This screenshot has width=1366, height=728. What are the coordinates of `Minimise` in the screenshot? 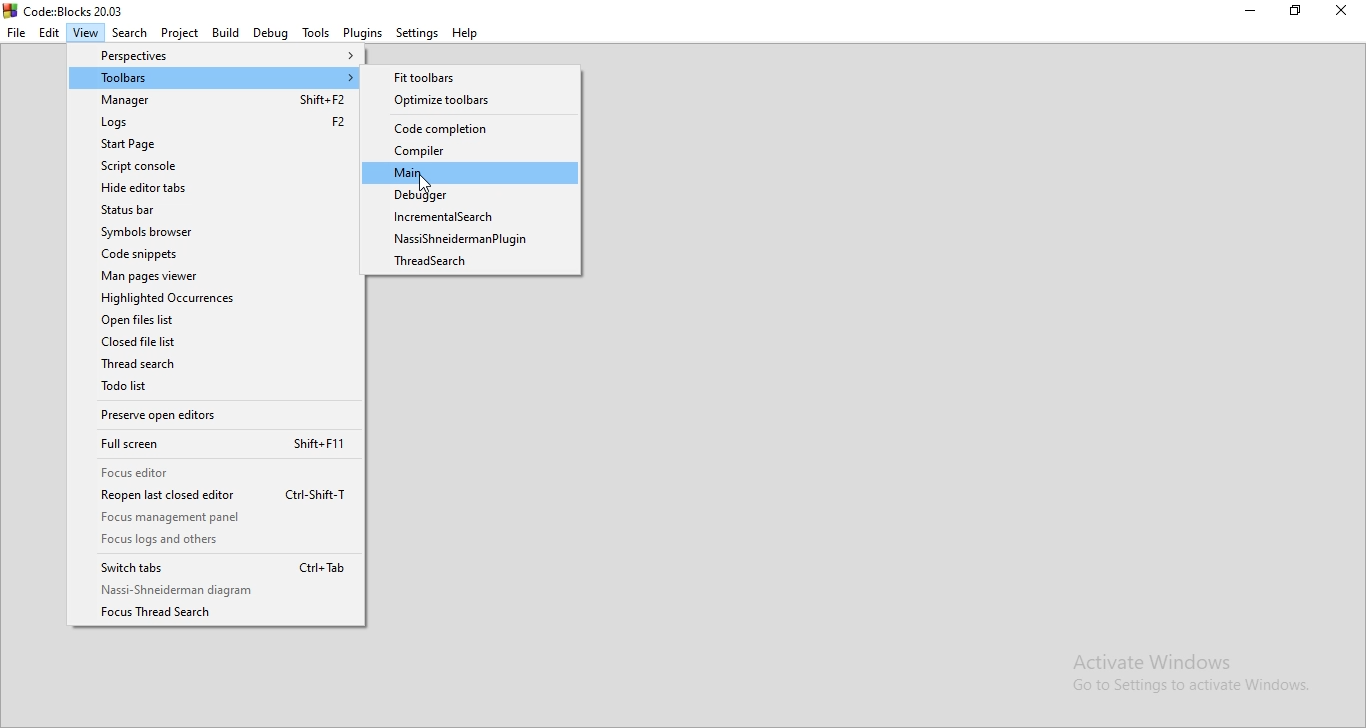 It's located at (1254, 11).